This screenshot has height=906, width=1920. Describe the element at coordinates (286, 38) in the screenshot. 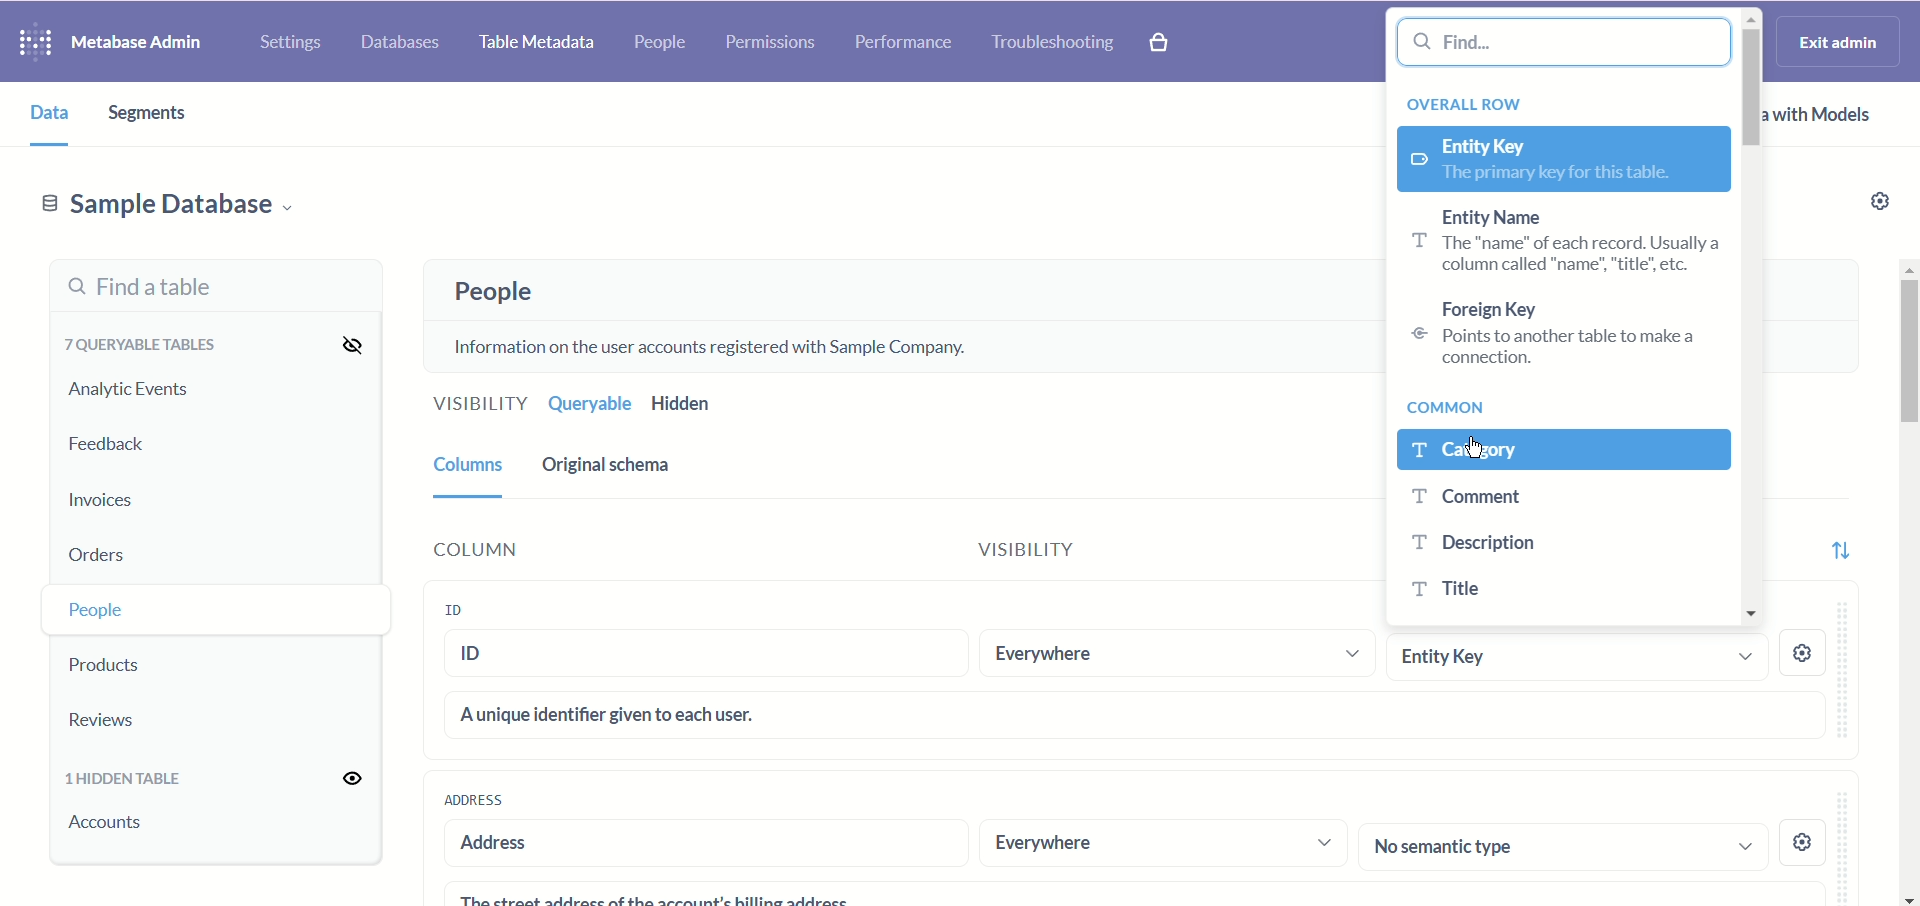

I see `Settings` at that location.